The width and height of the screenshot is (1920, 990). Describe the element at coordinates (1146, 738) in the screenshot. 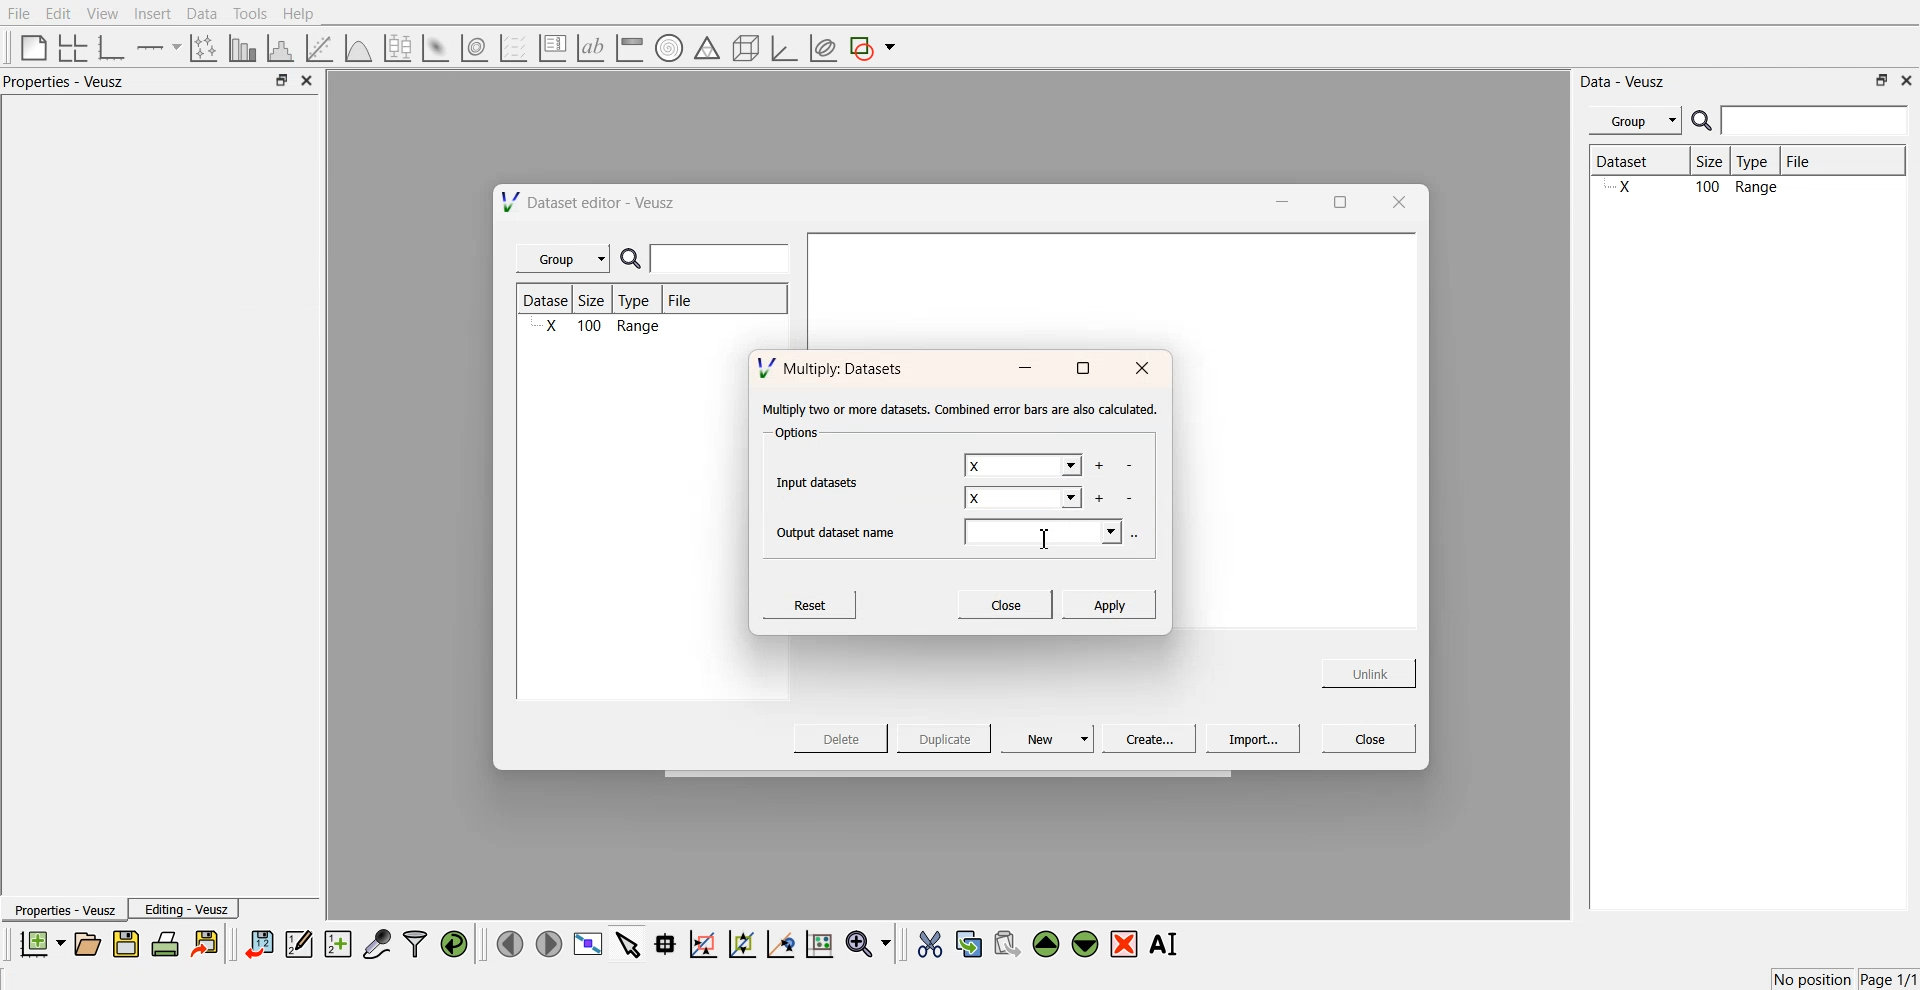

I see `Create...` at that location.